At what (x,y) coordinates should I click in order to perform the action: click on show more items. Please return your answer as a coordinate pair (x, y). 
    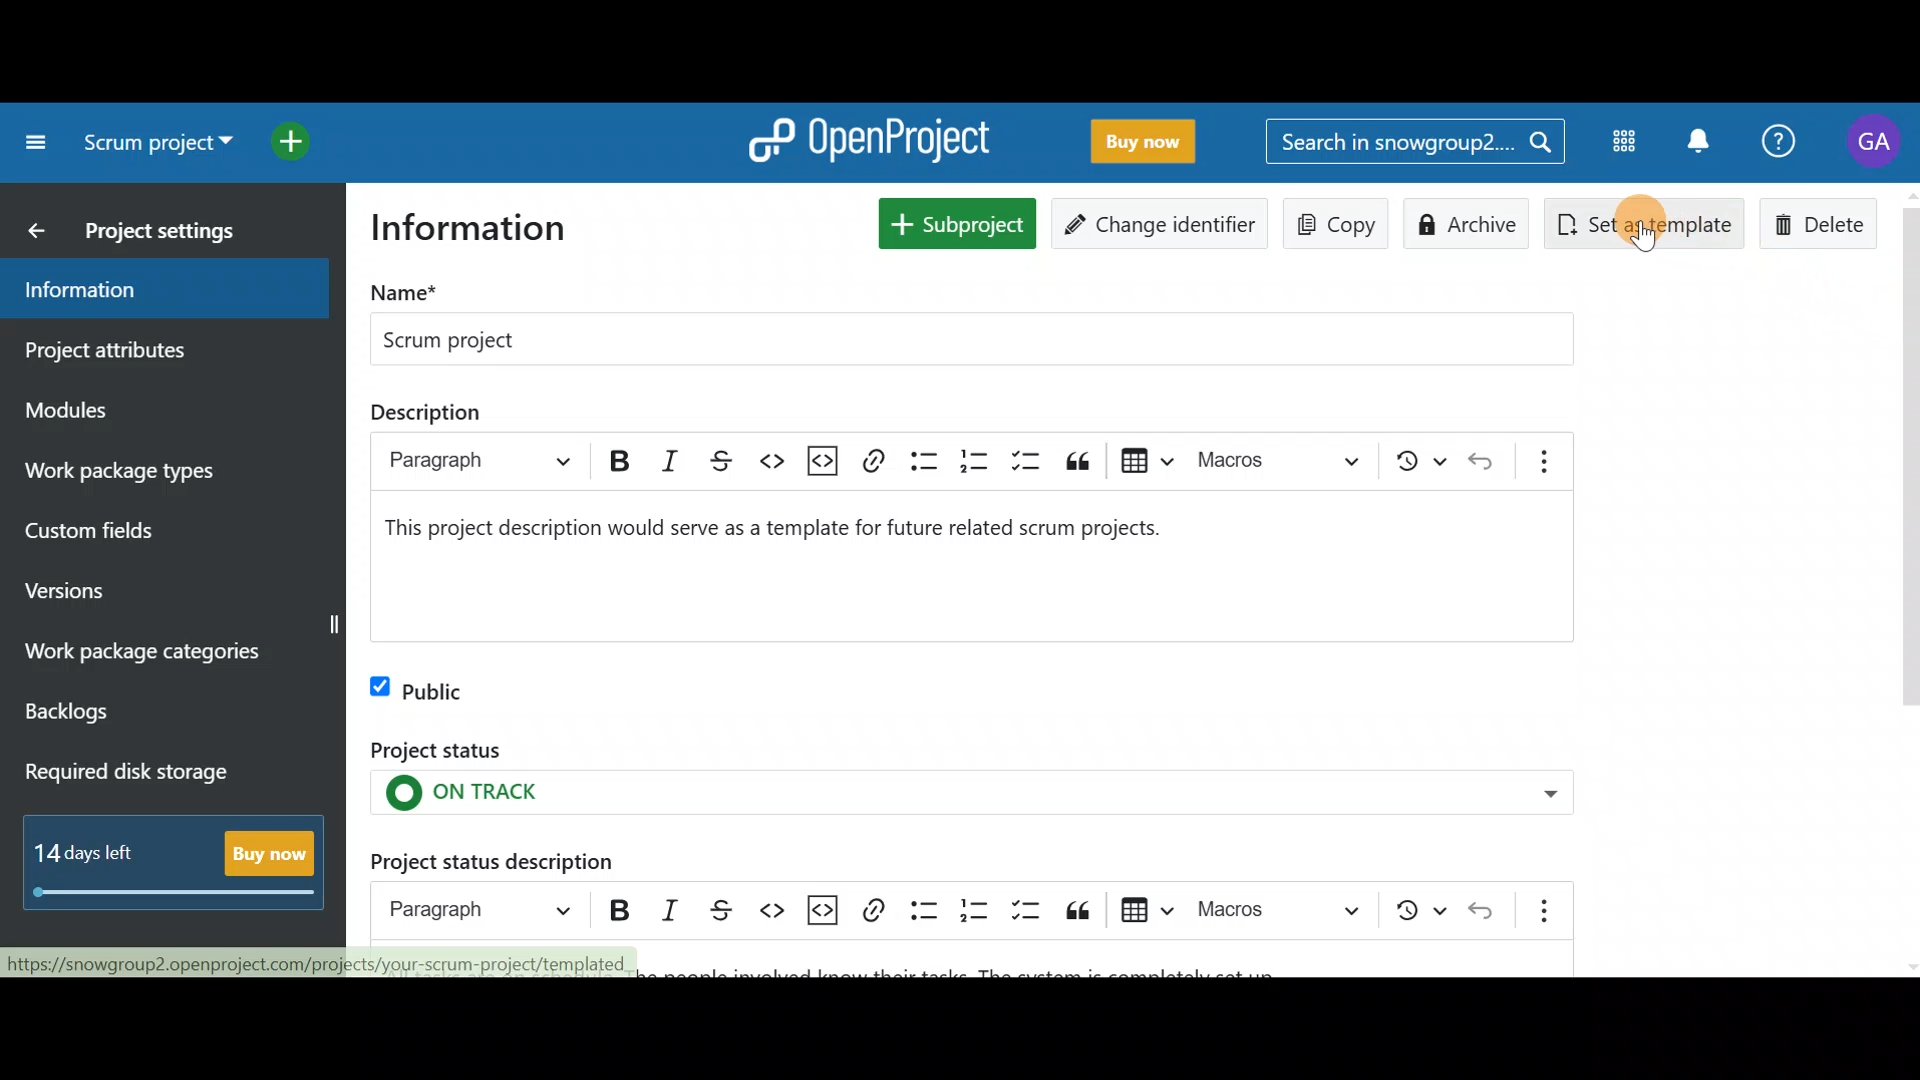
    Looking at the image, I should click on (1545, 461).